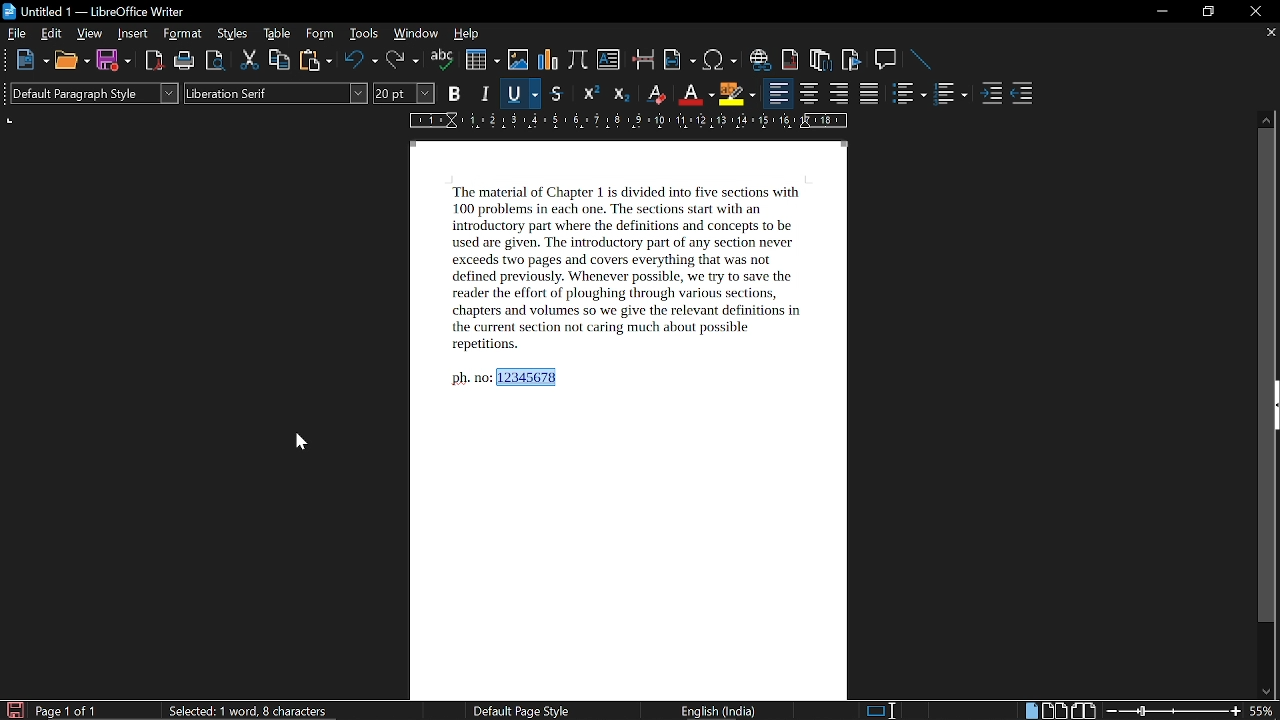 The image size is (1280, 720). What do you see at coordinates (992, 94) in the screenshot?
I see `increase indent` at bounding box center [992, 94].